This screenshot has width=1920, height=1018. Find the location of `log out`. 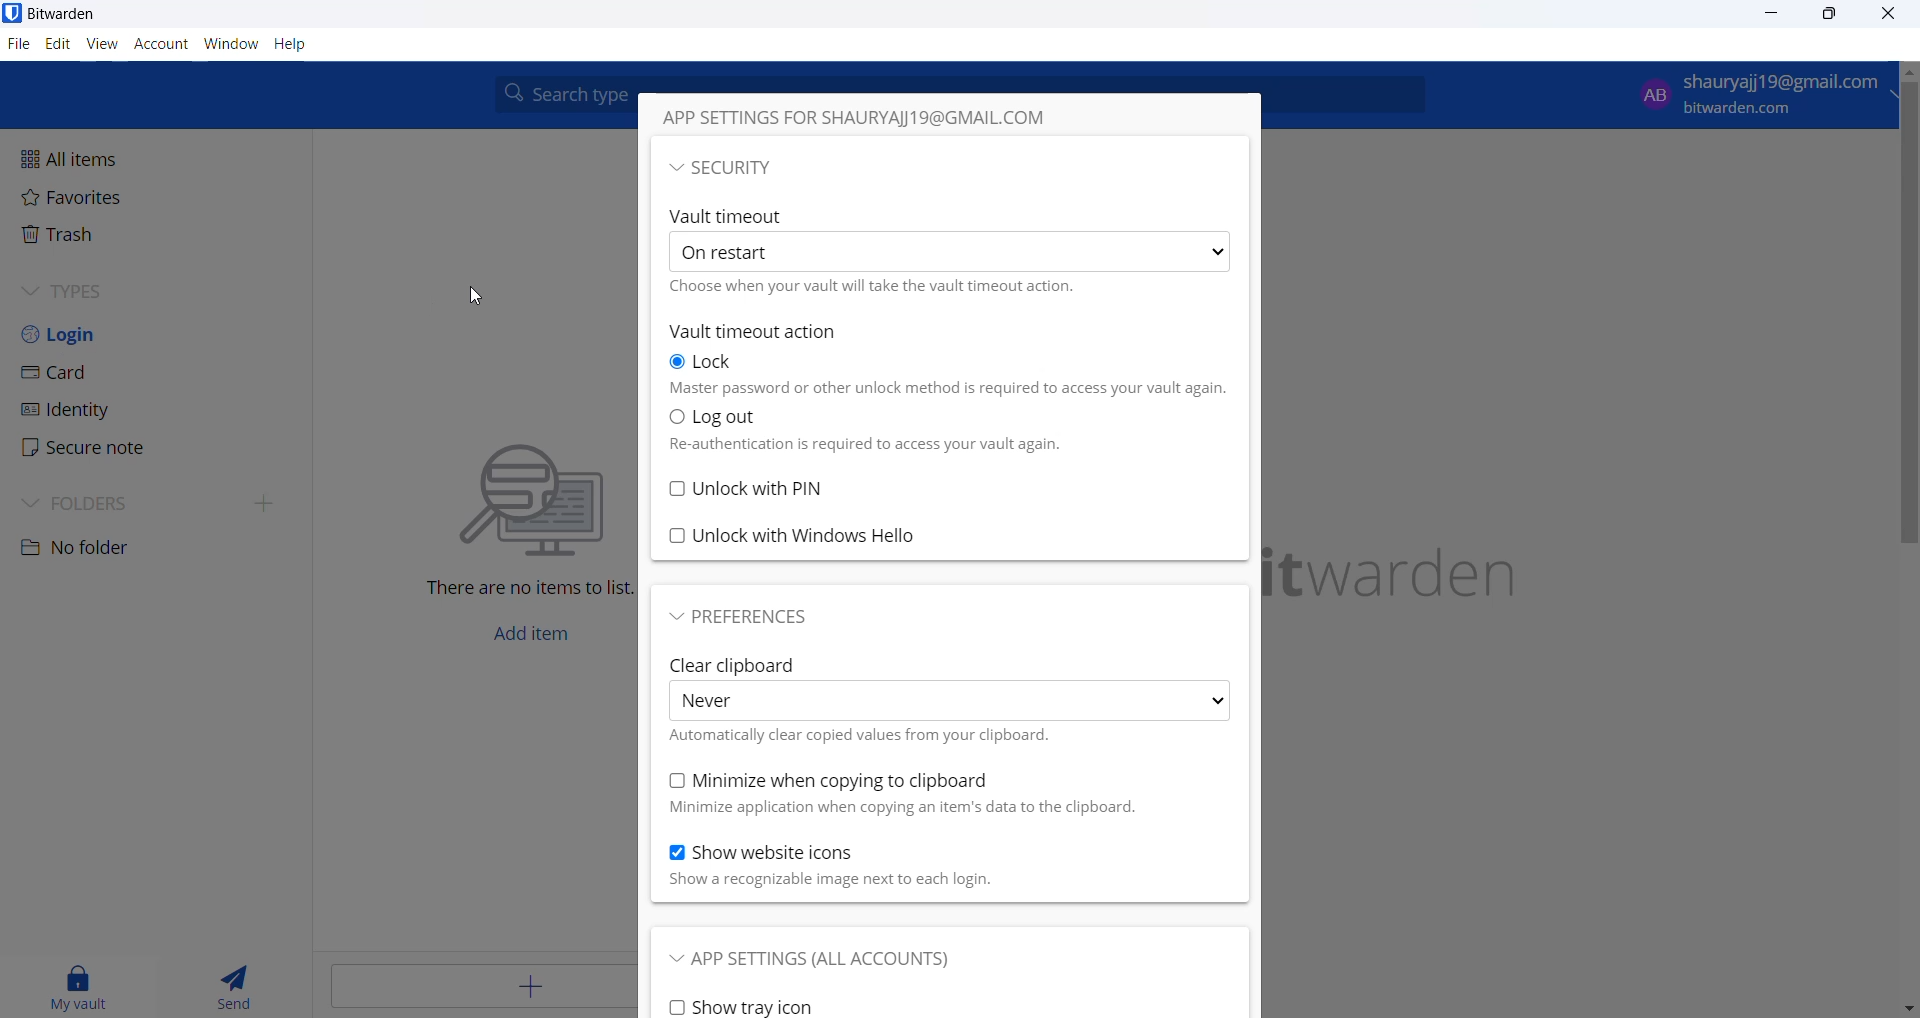

log out is located at coordinates (728, 418).